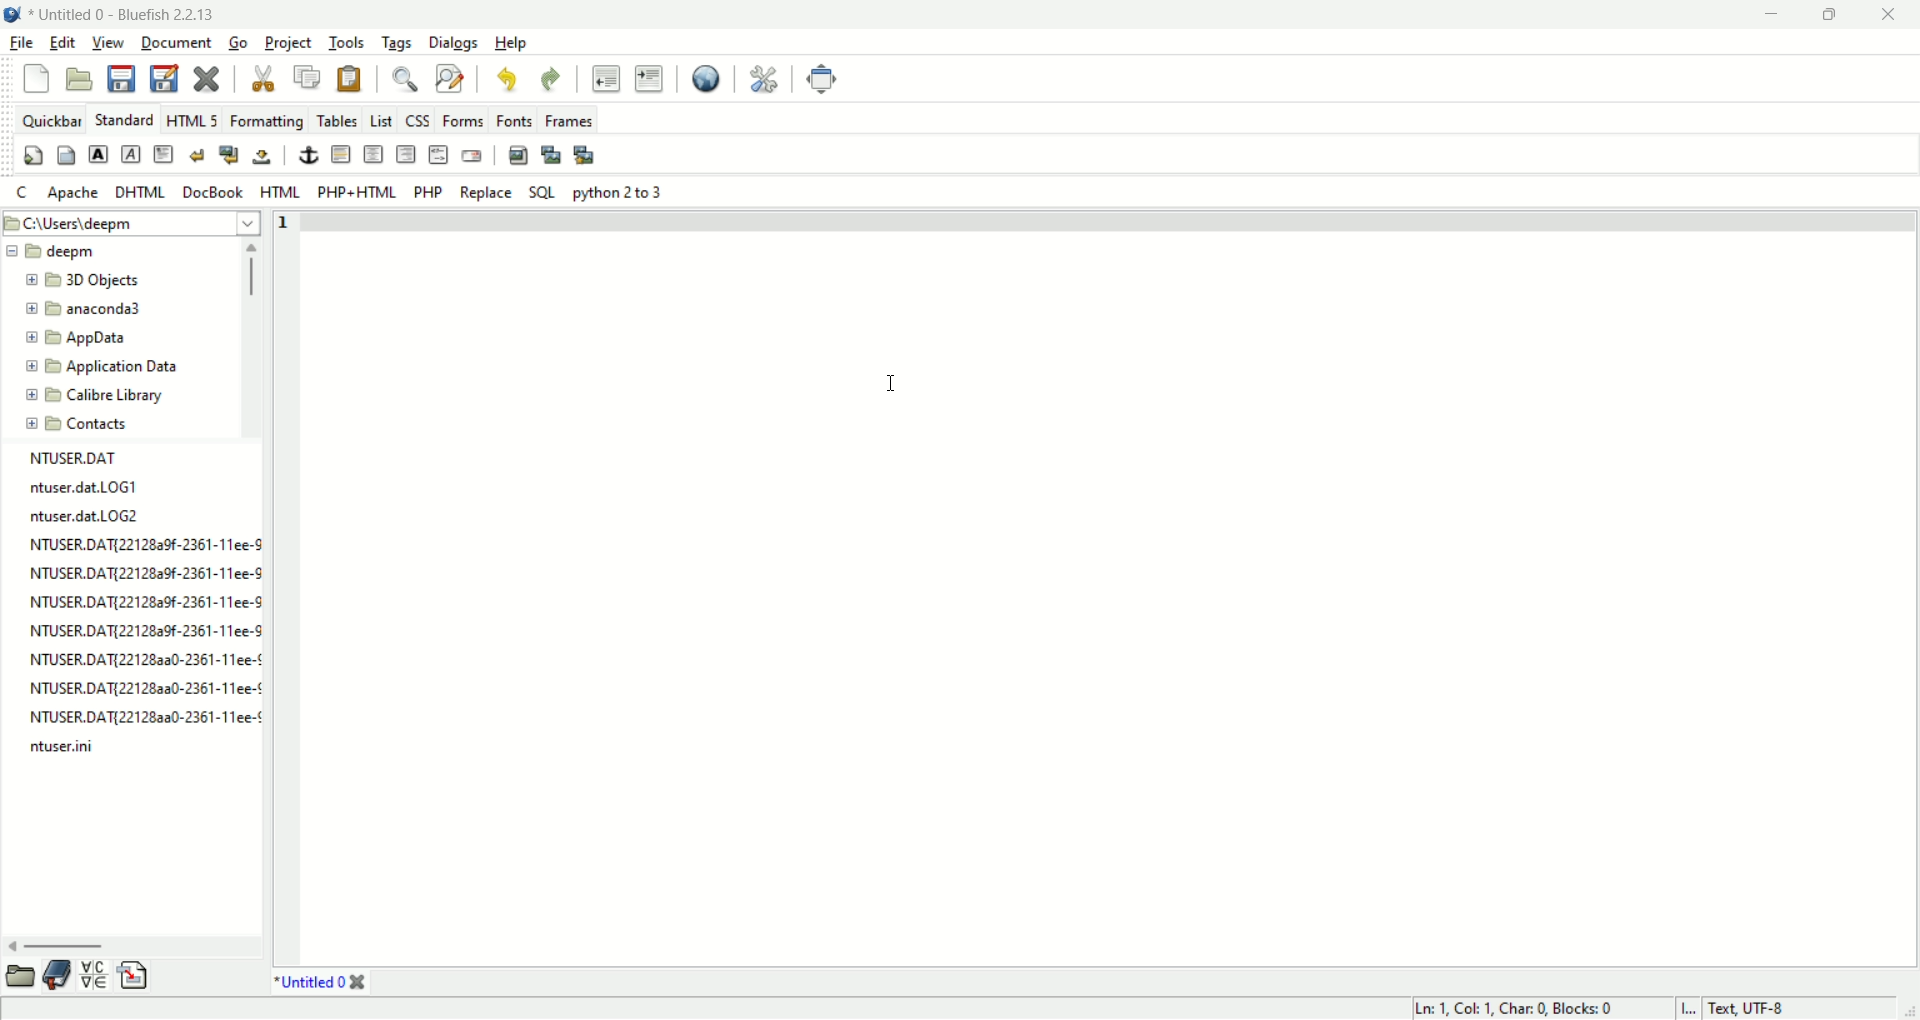 This screenshot has height=1020, width=1920. Describe the element at coordinates (339, 156) in the screenshot. I see `horizontal rule` at that location.